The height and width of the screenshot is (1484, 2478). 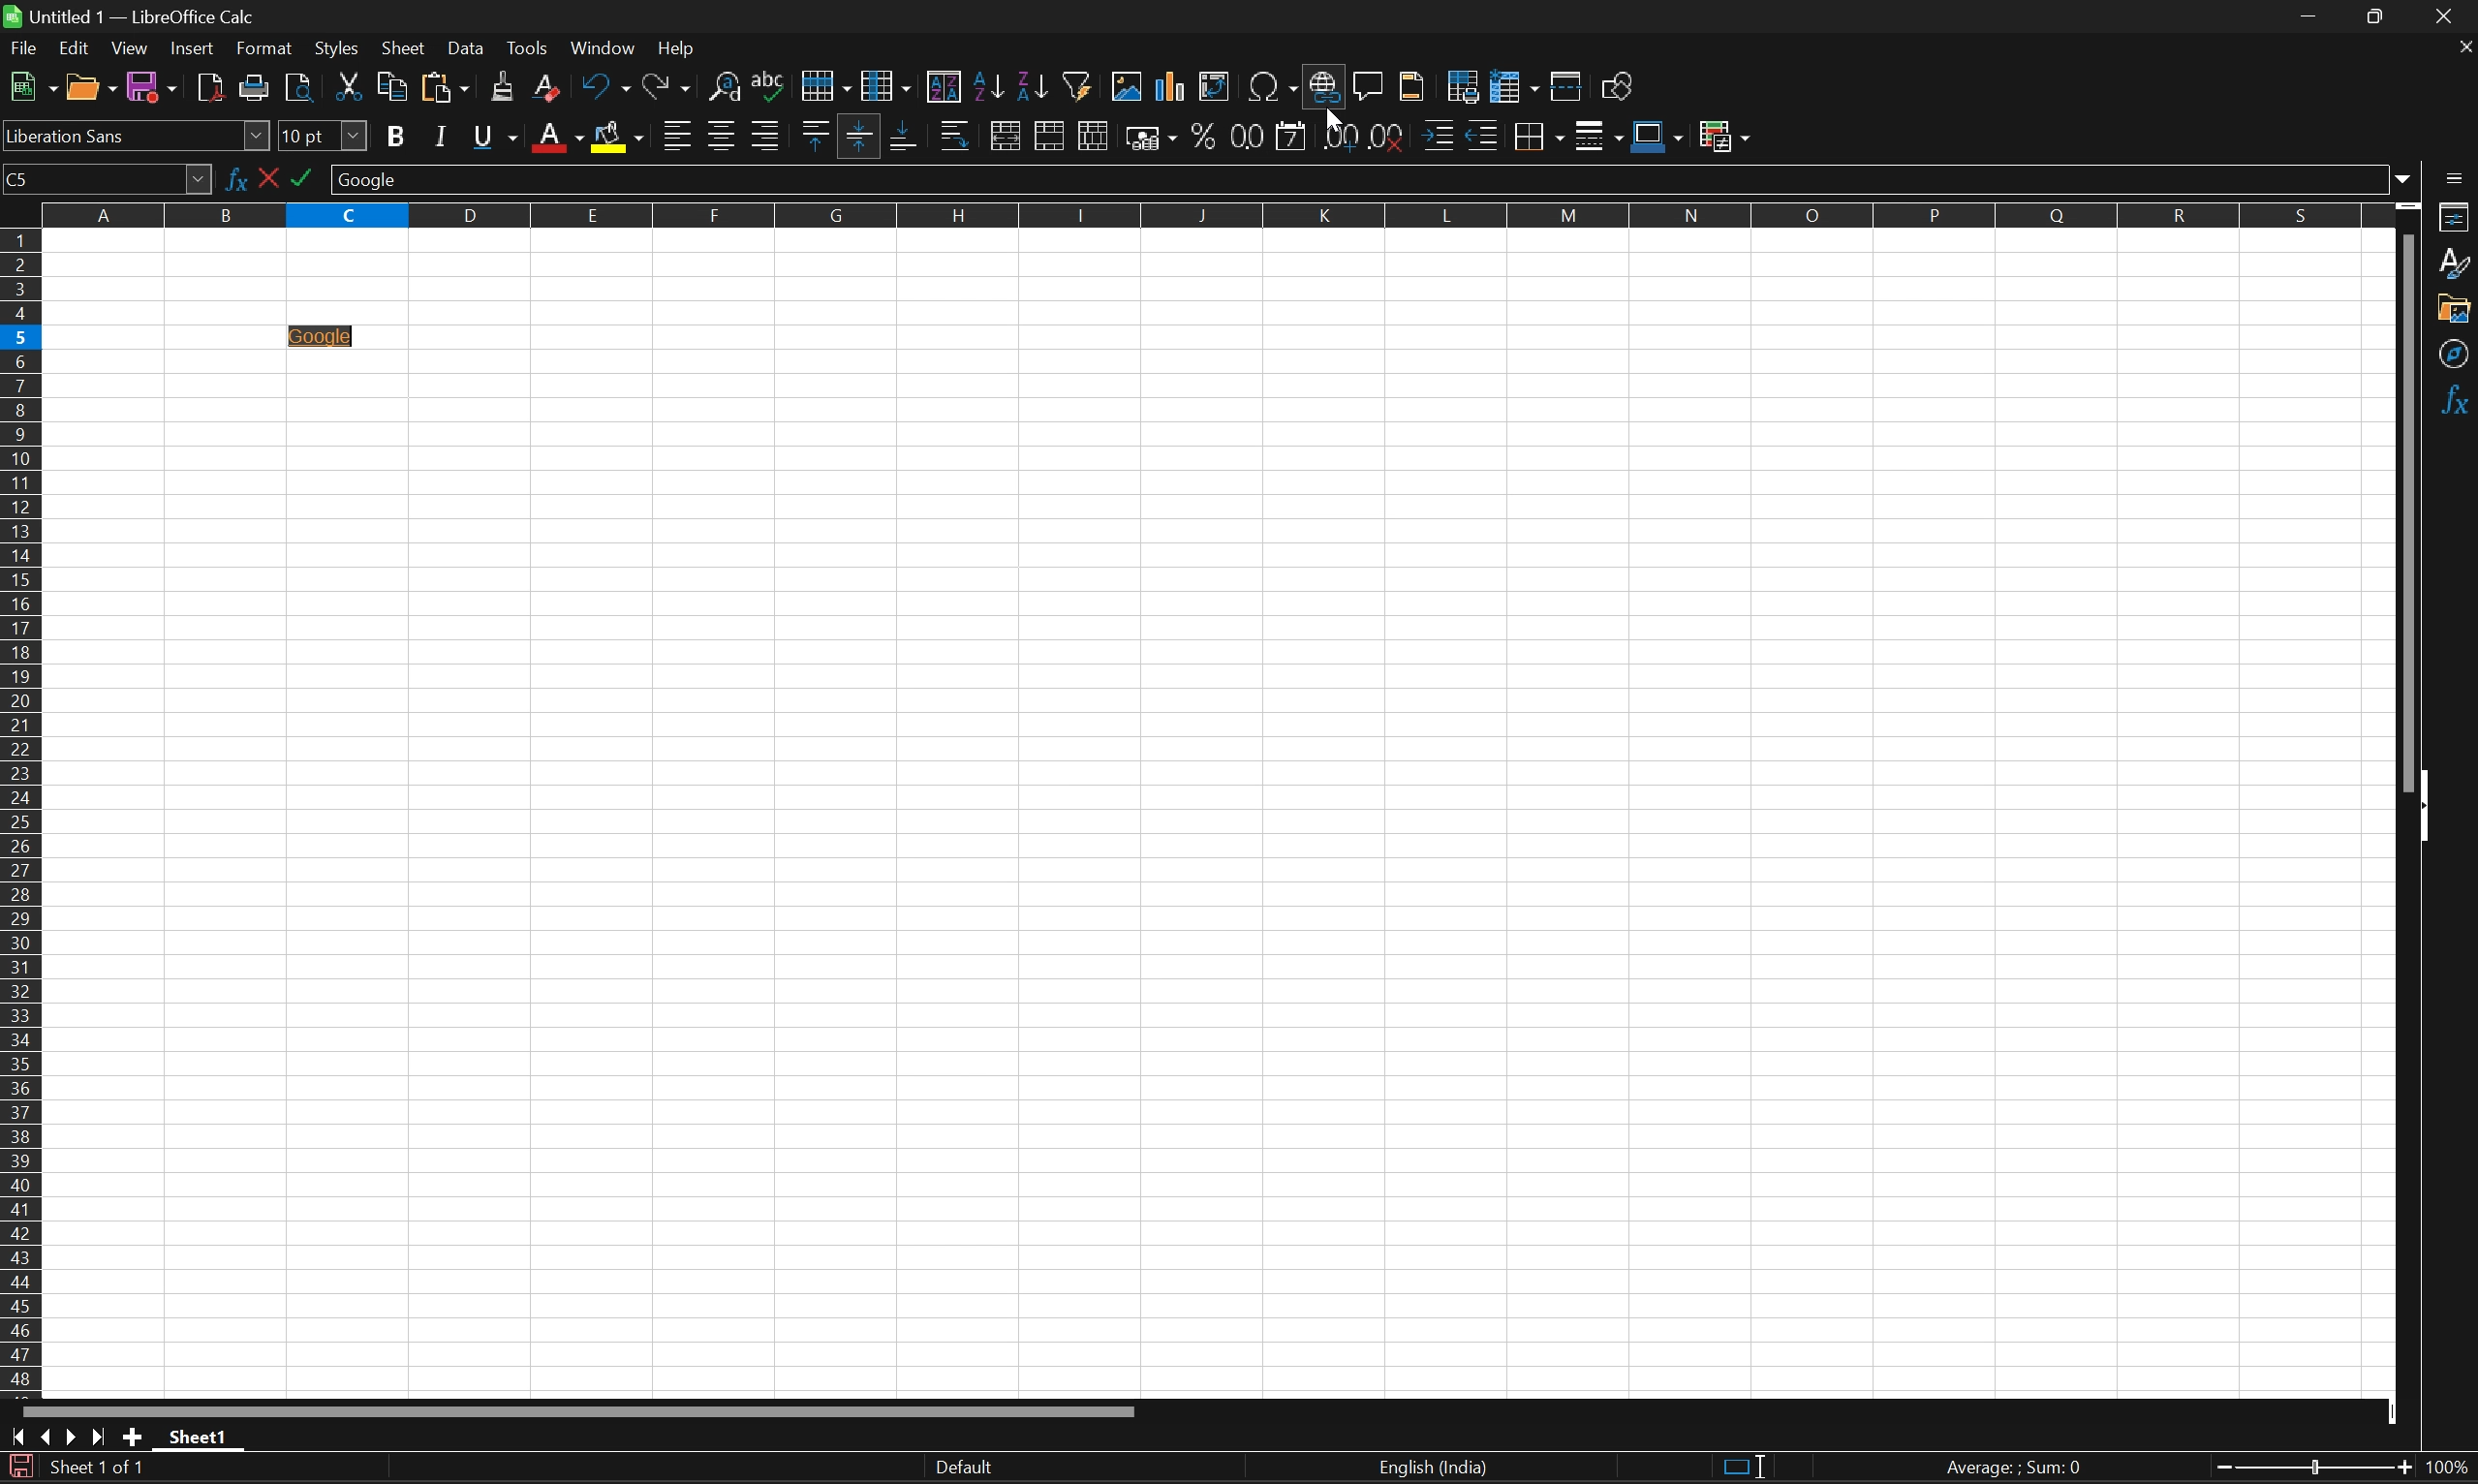 What do you see at coordinates (1462, 83) in the screenshot?
I see `Define print area` at bounding box center [1462, 83].